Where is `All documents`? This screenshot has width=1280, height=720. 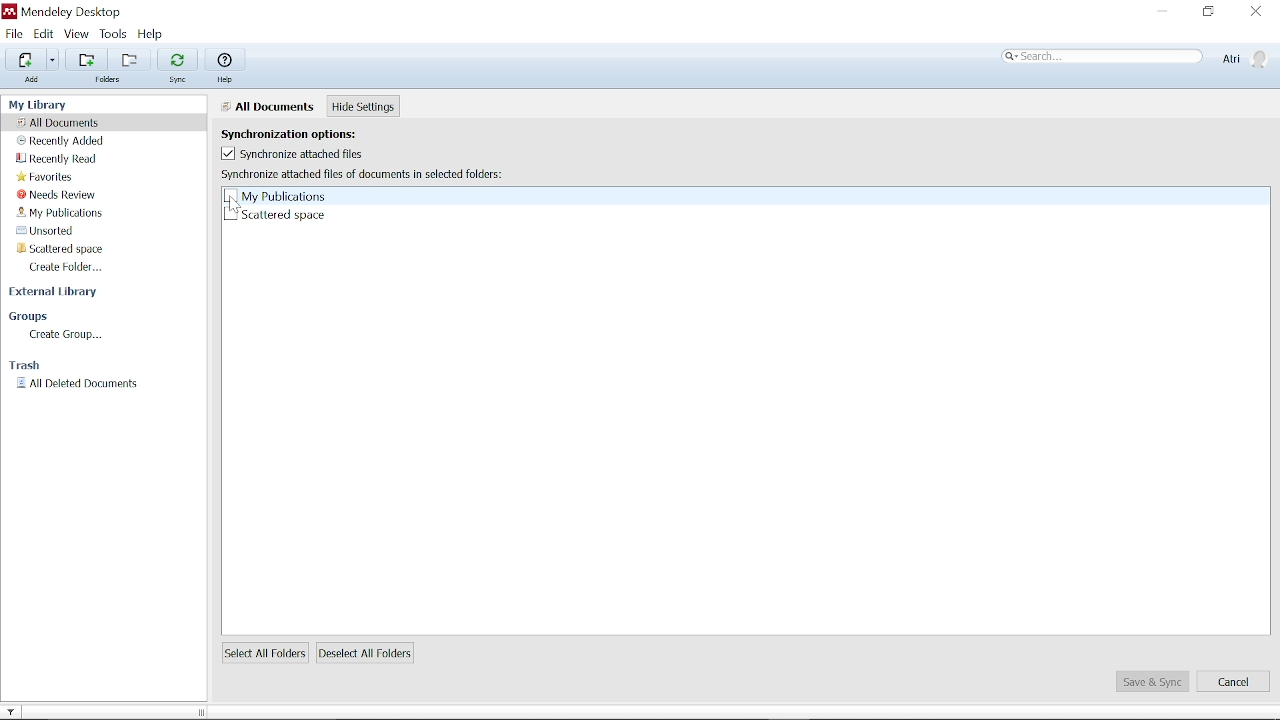 All documents is located at coordinates (65, 122).